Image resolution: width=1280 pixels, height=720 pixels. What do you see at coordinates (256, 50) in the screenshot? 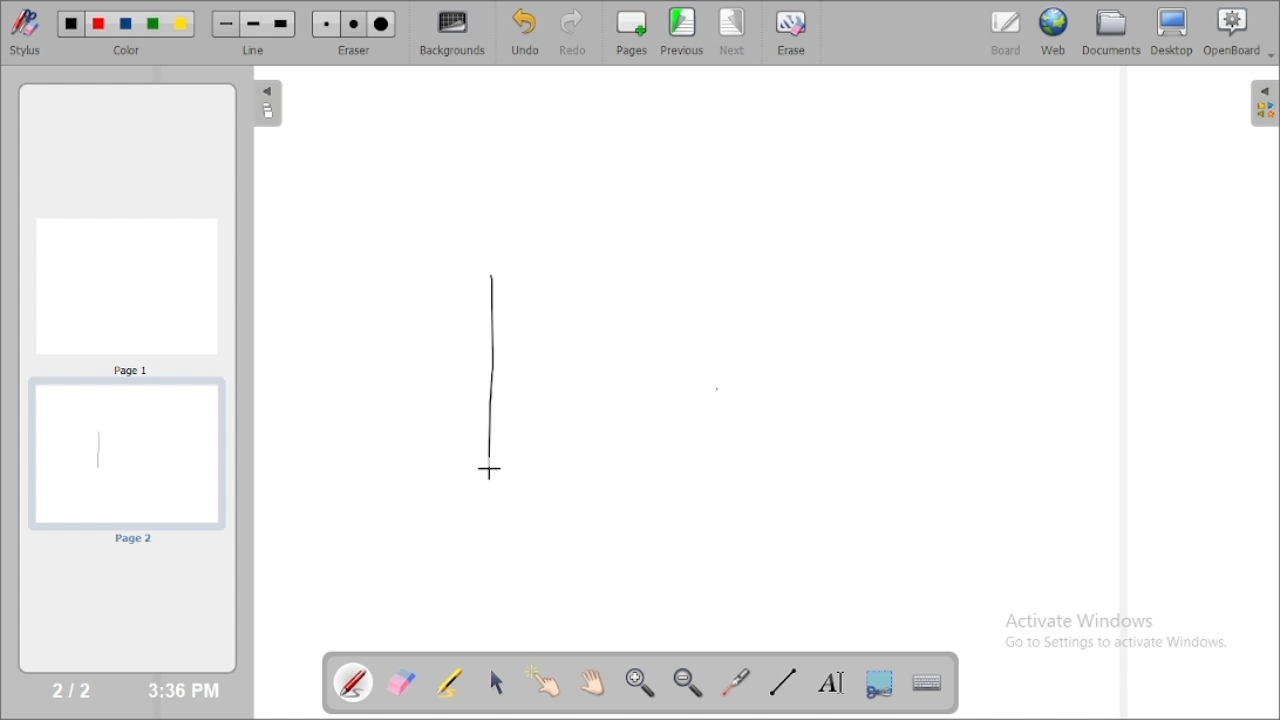
I see `line` at bounding box center [256, 50].